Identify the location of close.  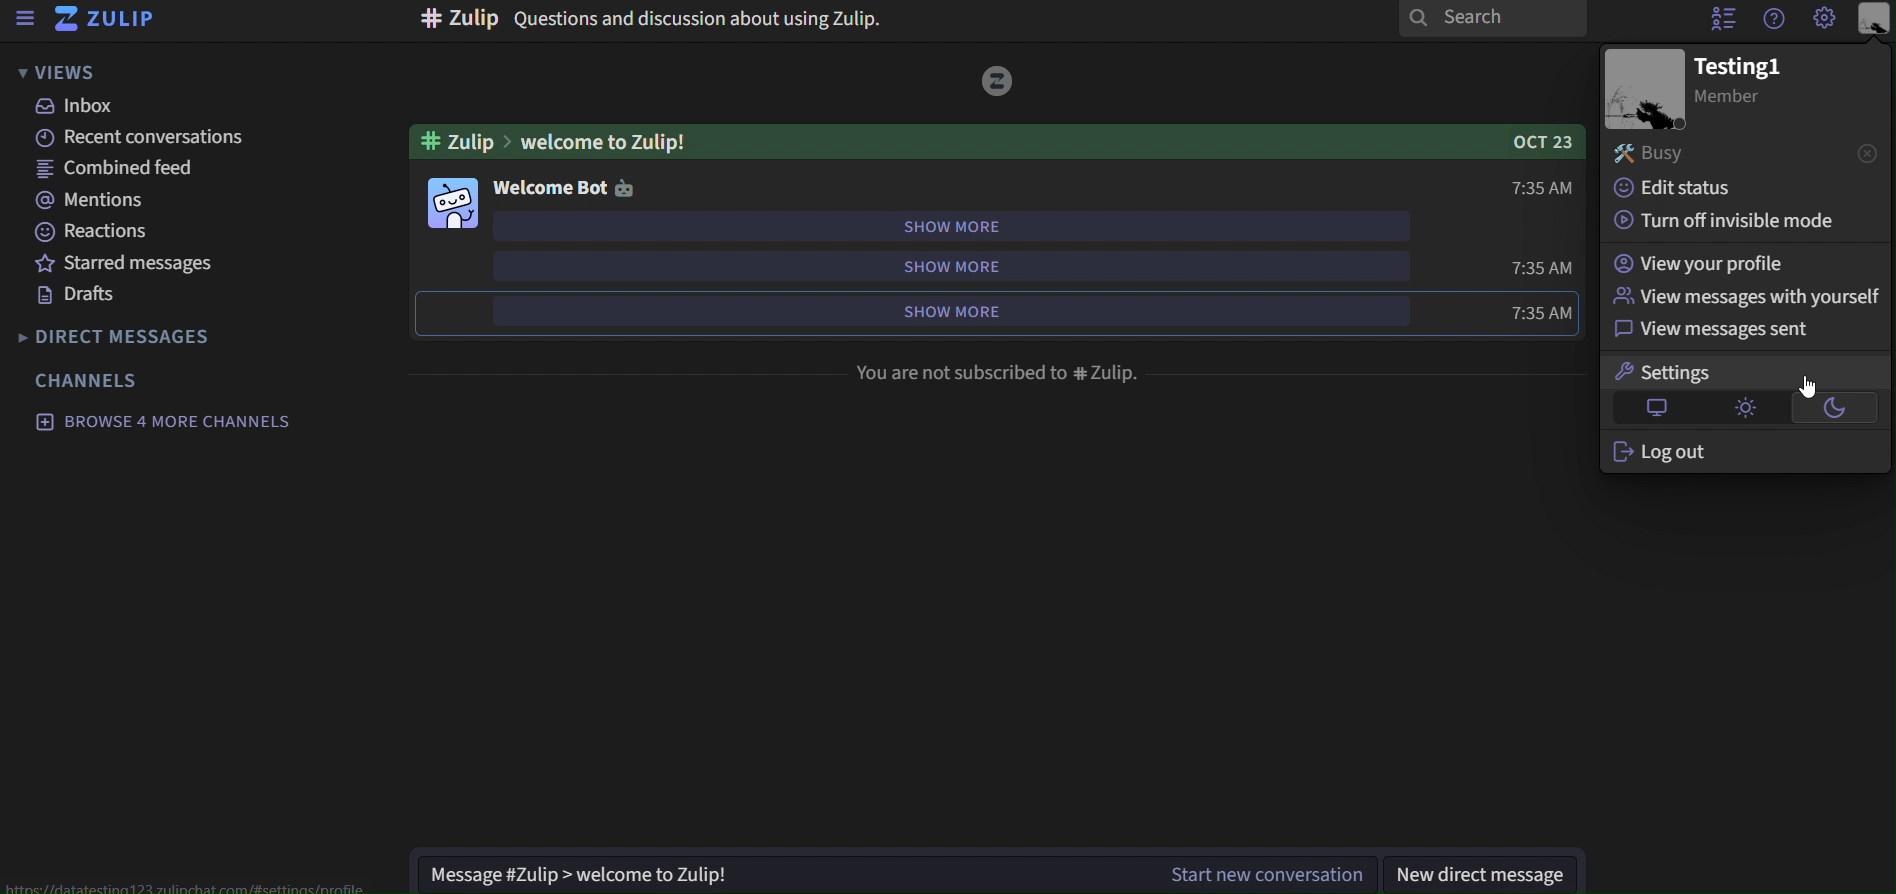
(1867, 151).